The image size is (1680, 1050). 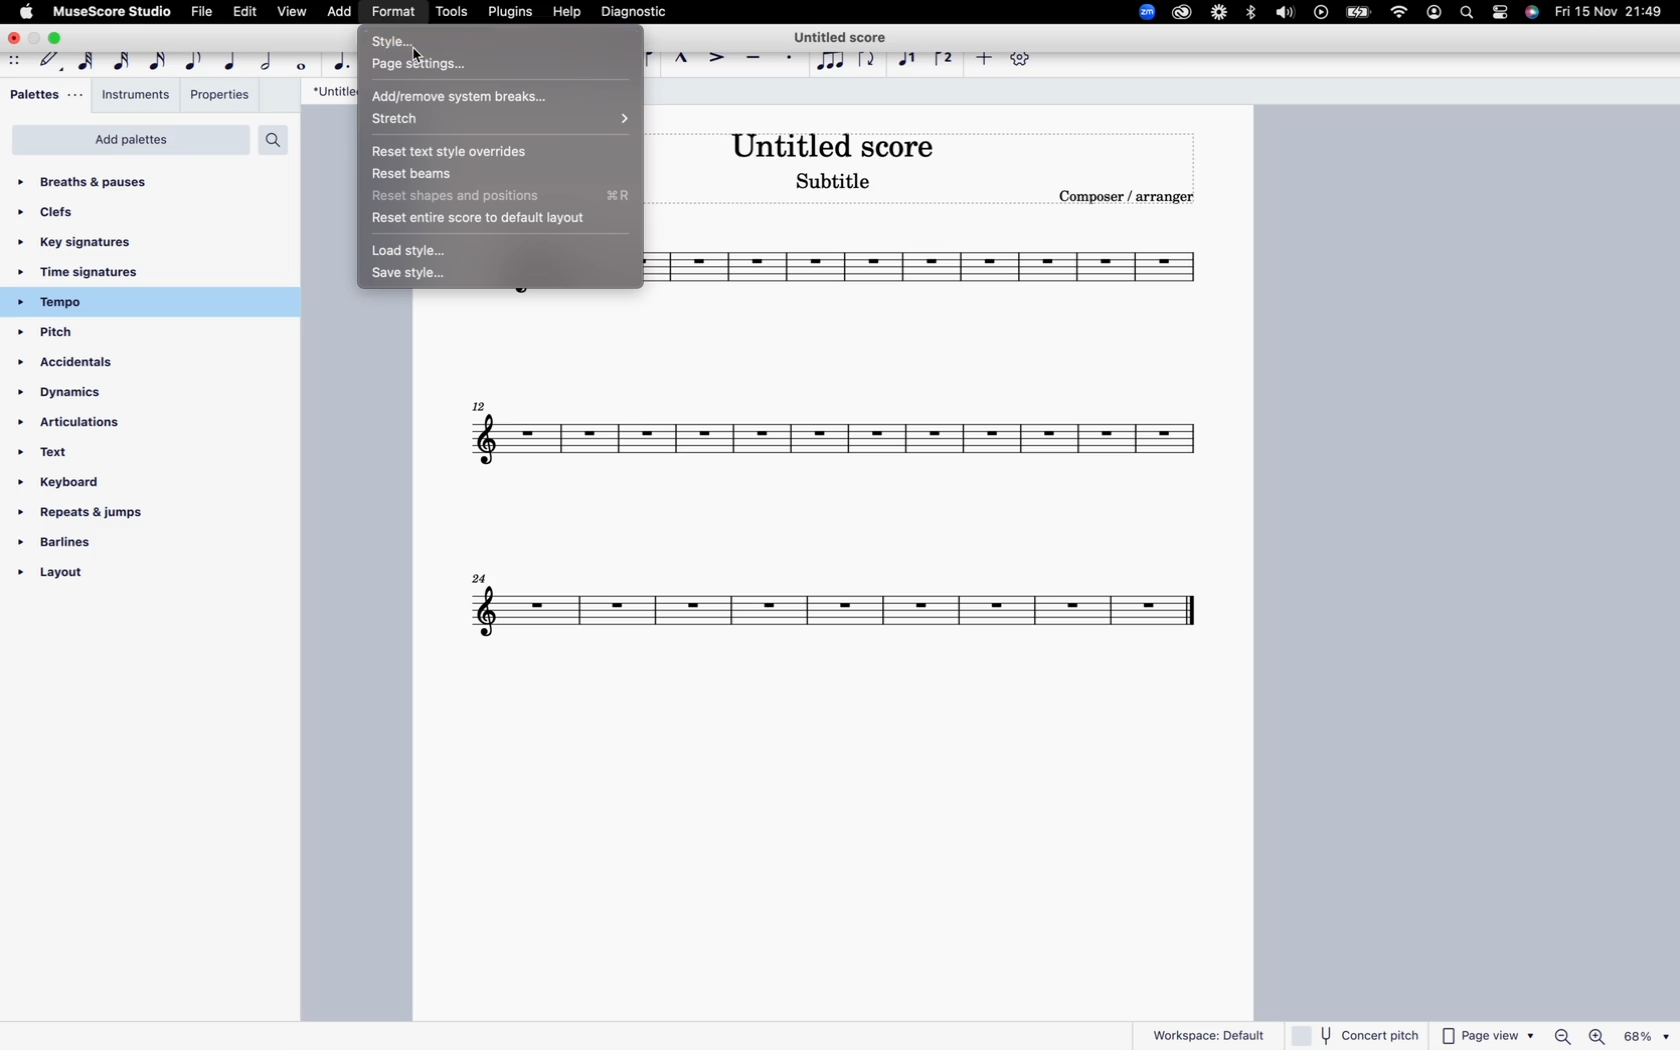 I want to click on siri, so click(x=1533, y=15).